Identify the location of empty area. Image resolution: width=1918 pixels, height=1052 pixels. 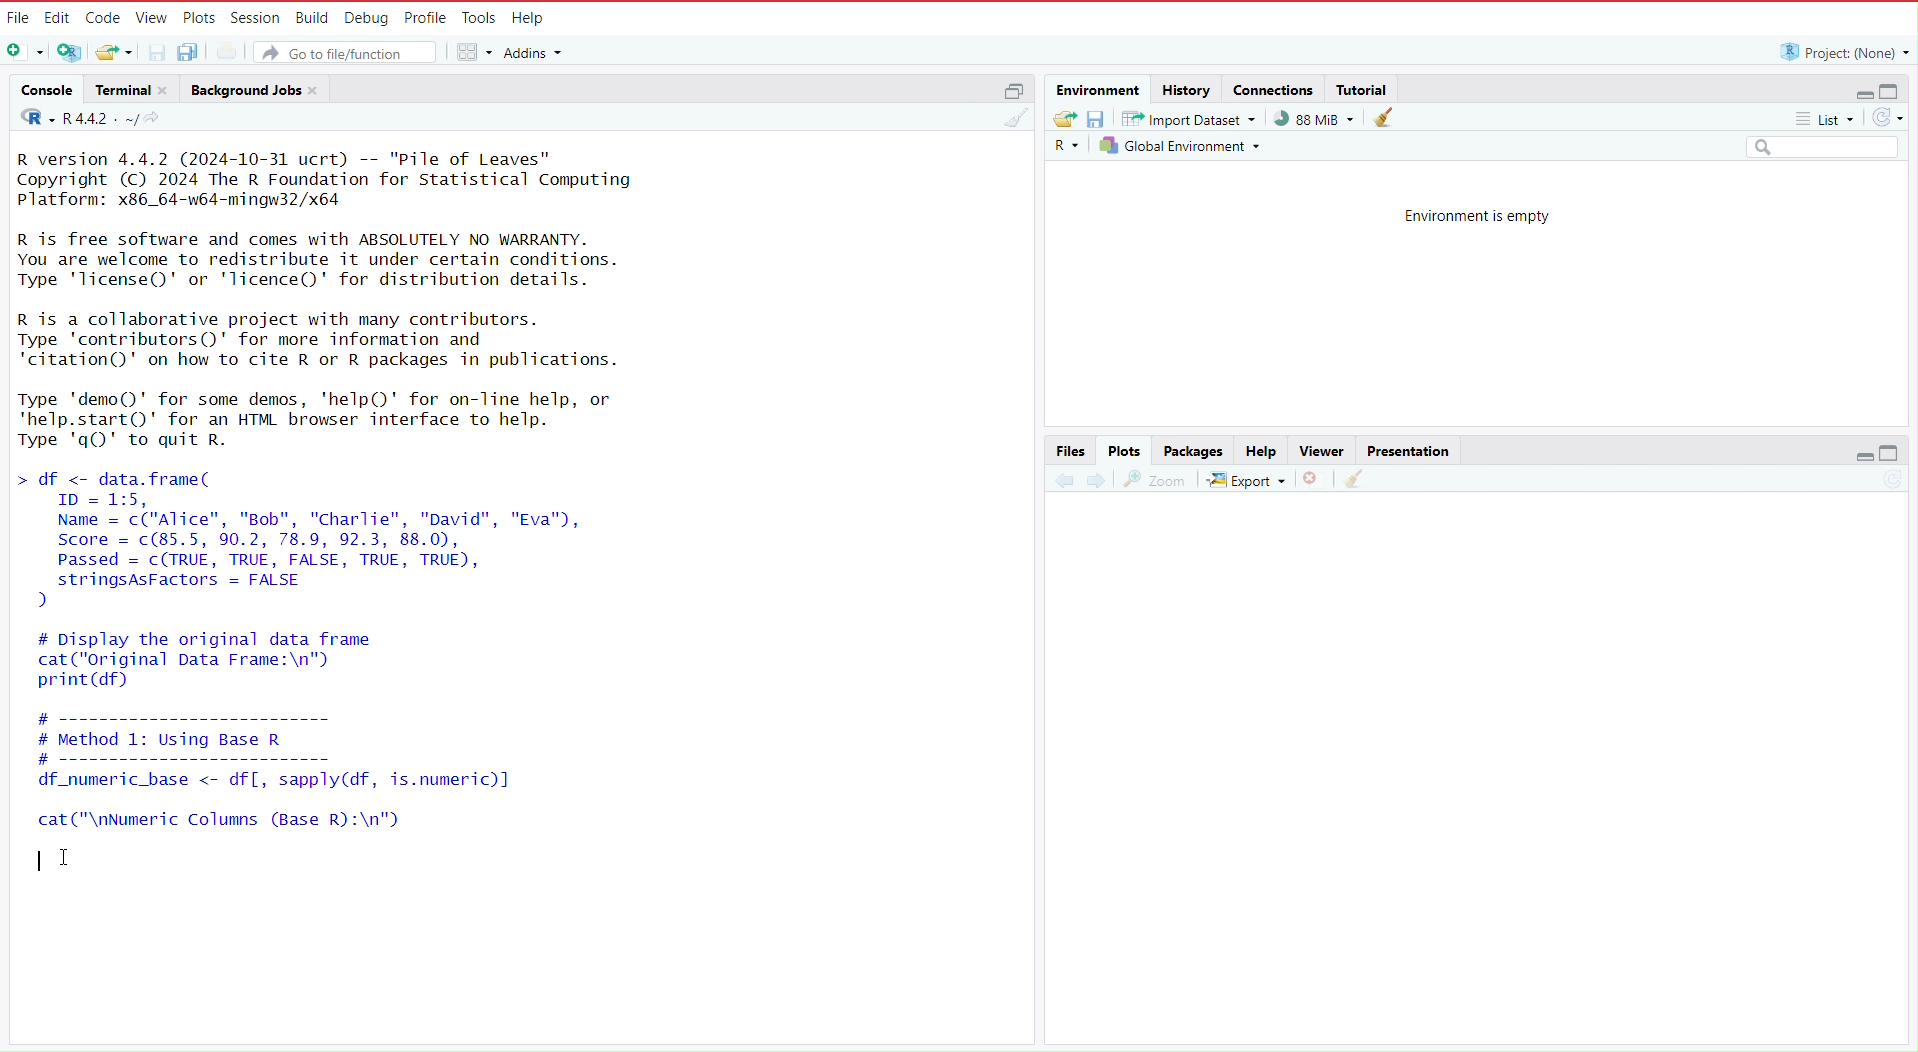
(1457, 782).